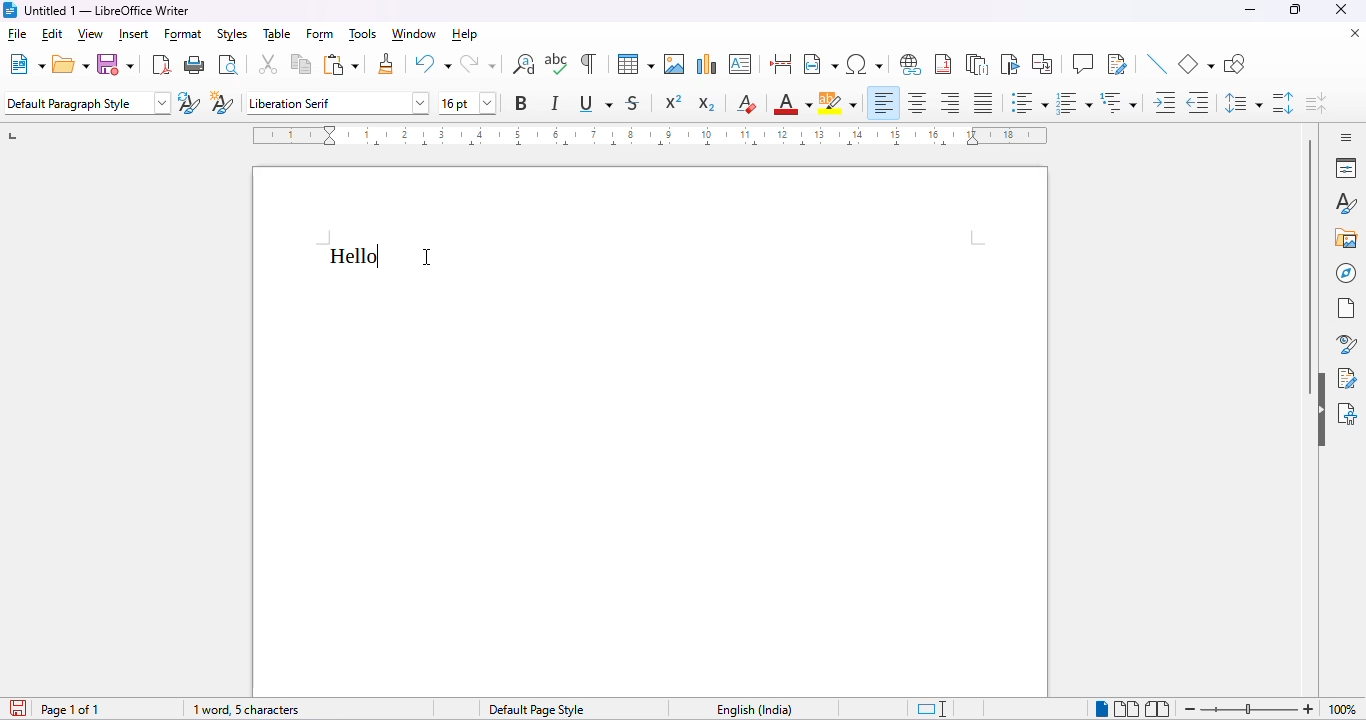 This screenshot has height=720, width=1366. Describe the element at coordinates (1345, 238) in the screenshot. I see `gallery` at that location.